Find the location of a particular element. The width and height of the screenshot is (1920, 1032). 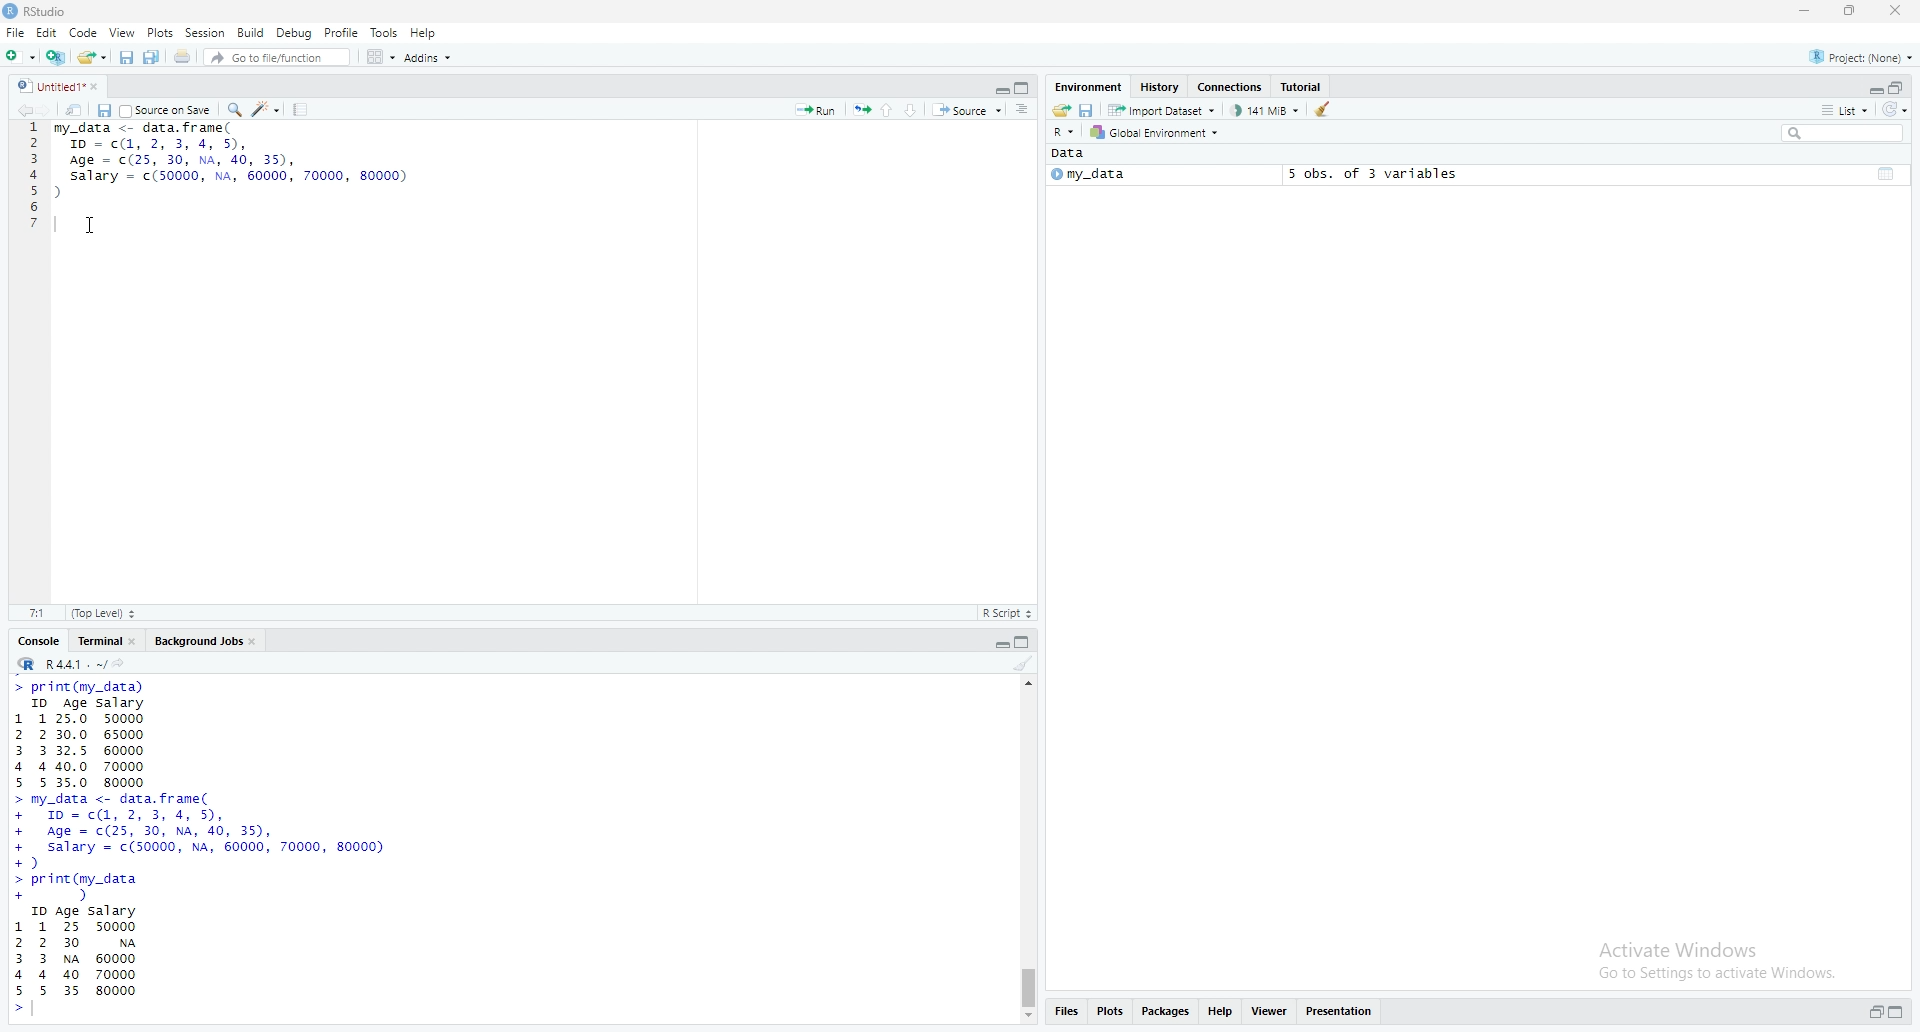

files is located at coordinates (1065, 1012).